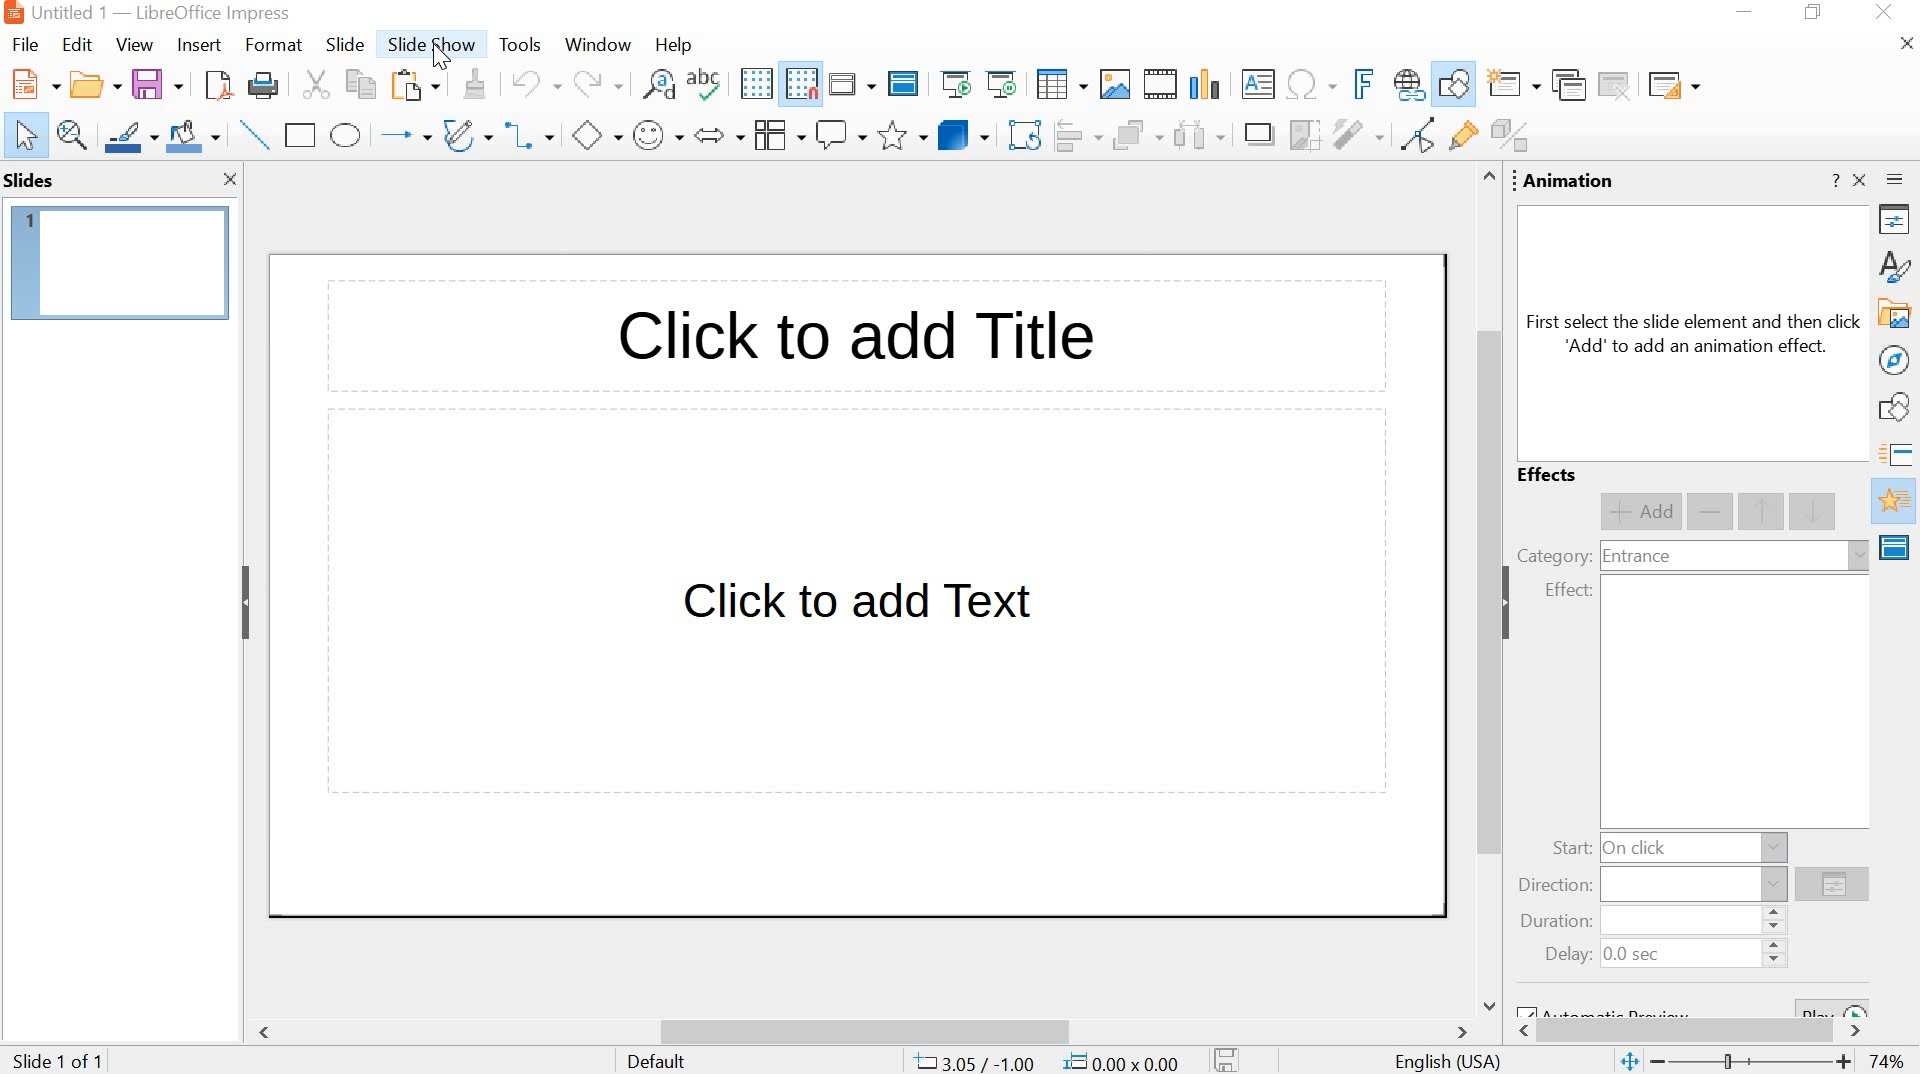  What do you see at coordinates (1551, 923) in the screenshot?
I see `duration` at bounding box center [1551, 923].